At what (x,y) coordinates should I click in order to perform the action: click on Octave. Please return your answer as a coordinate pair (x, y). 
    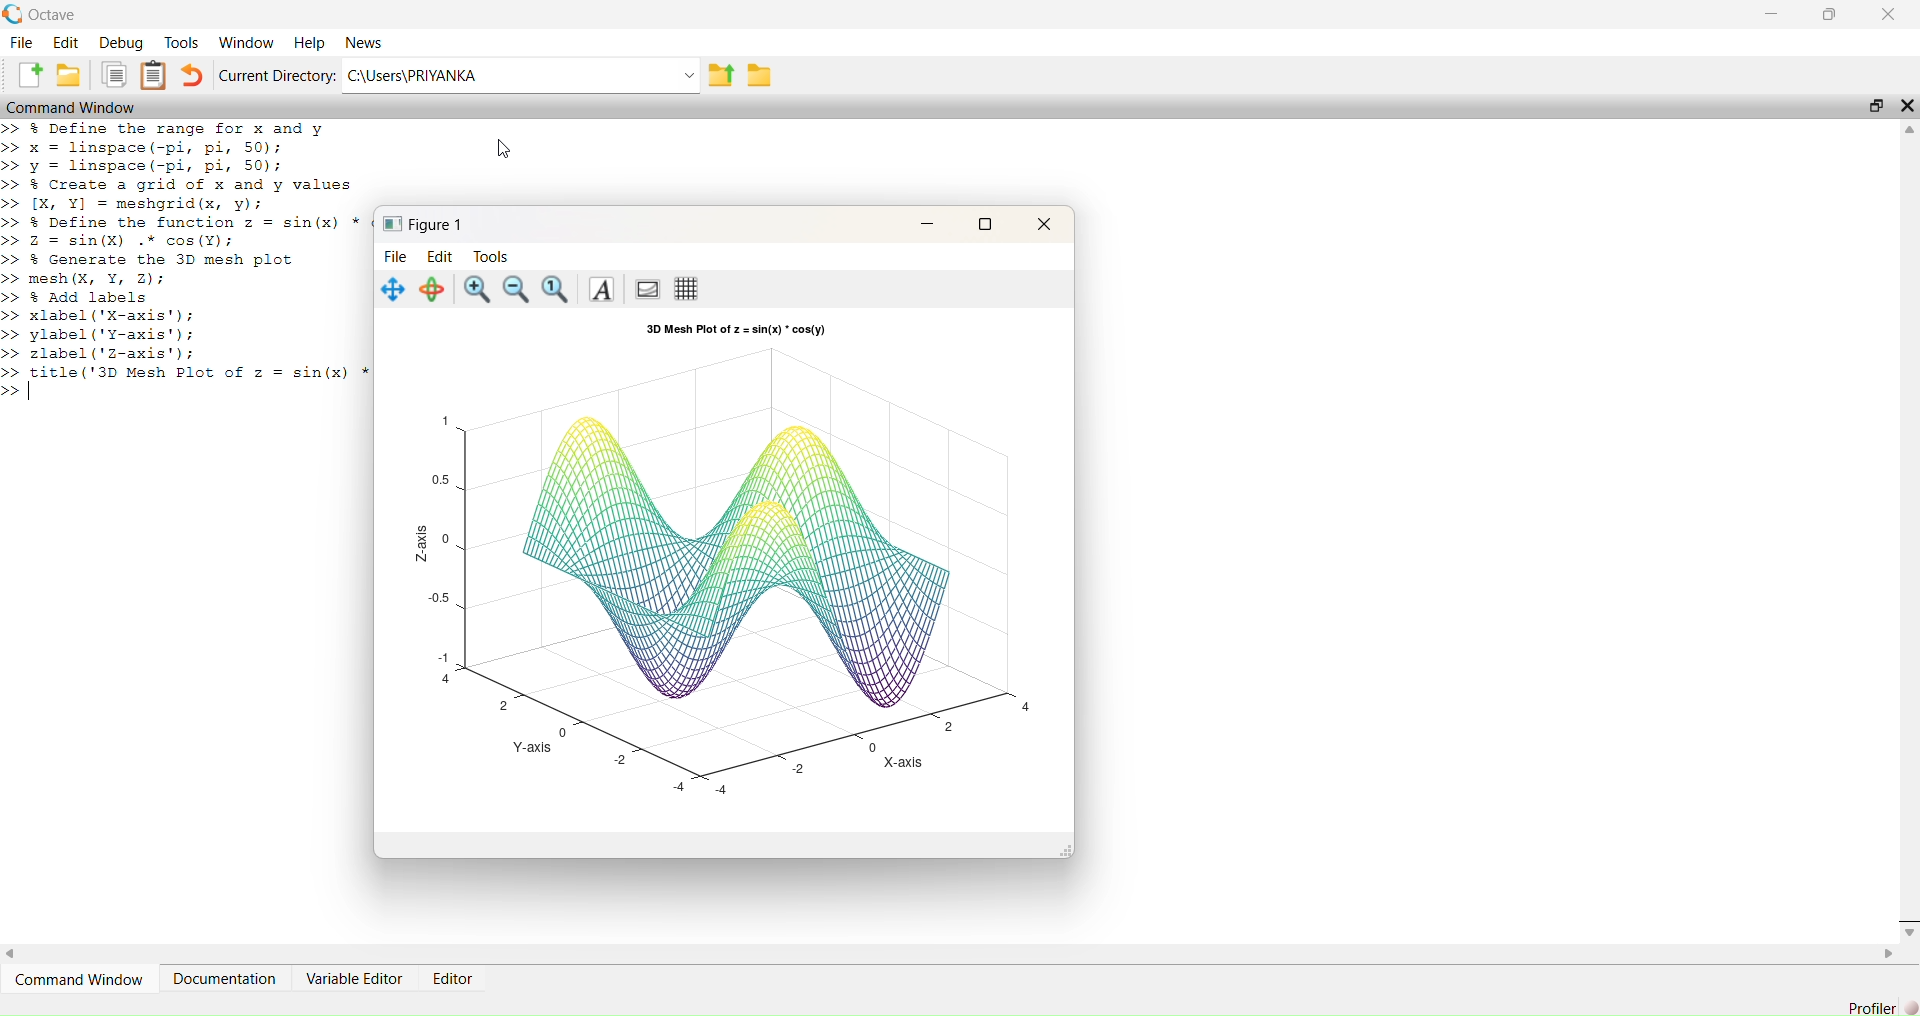
    Looking at the image, I should click on (48, 14).